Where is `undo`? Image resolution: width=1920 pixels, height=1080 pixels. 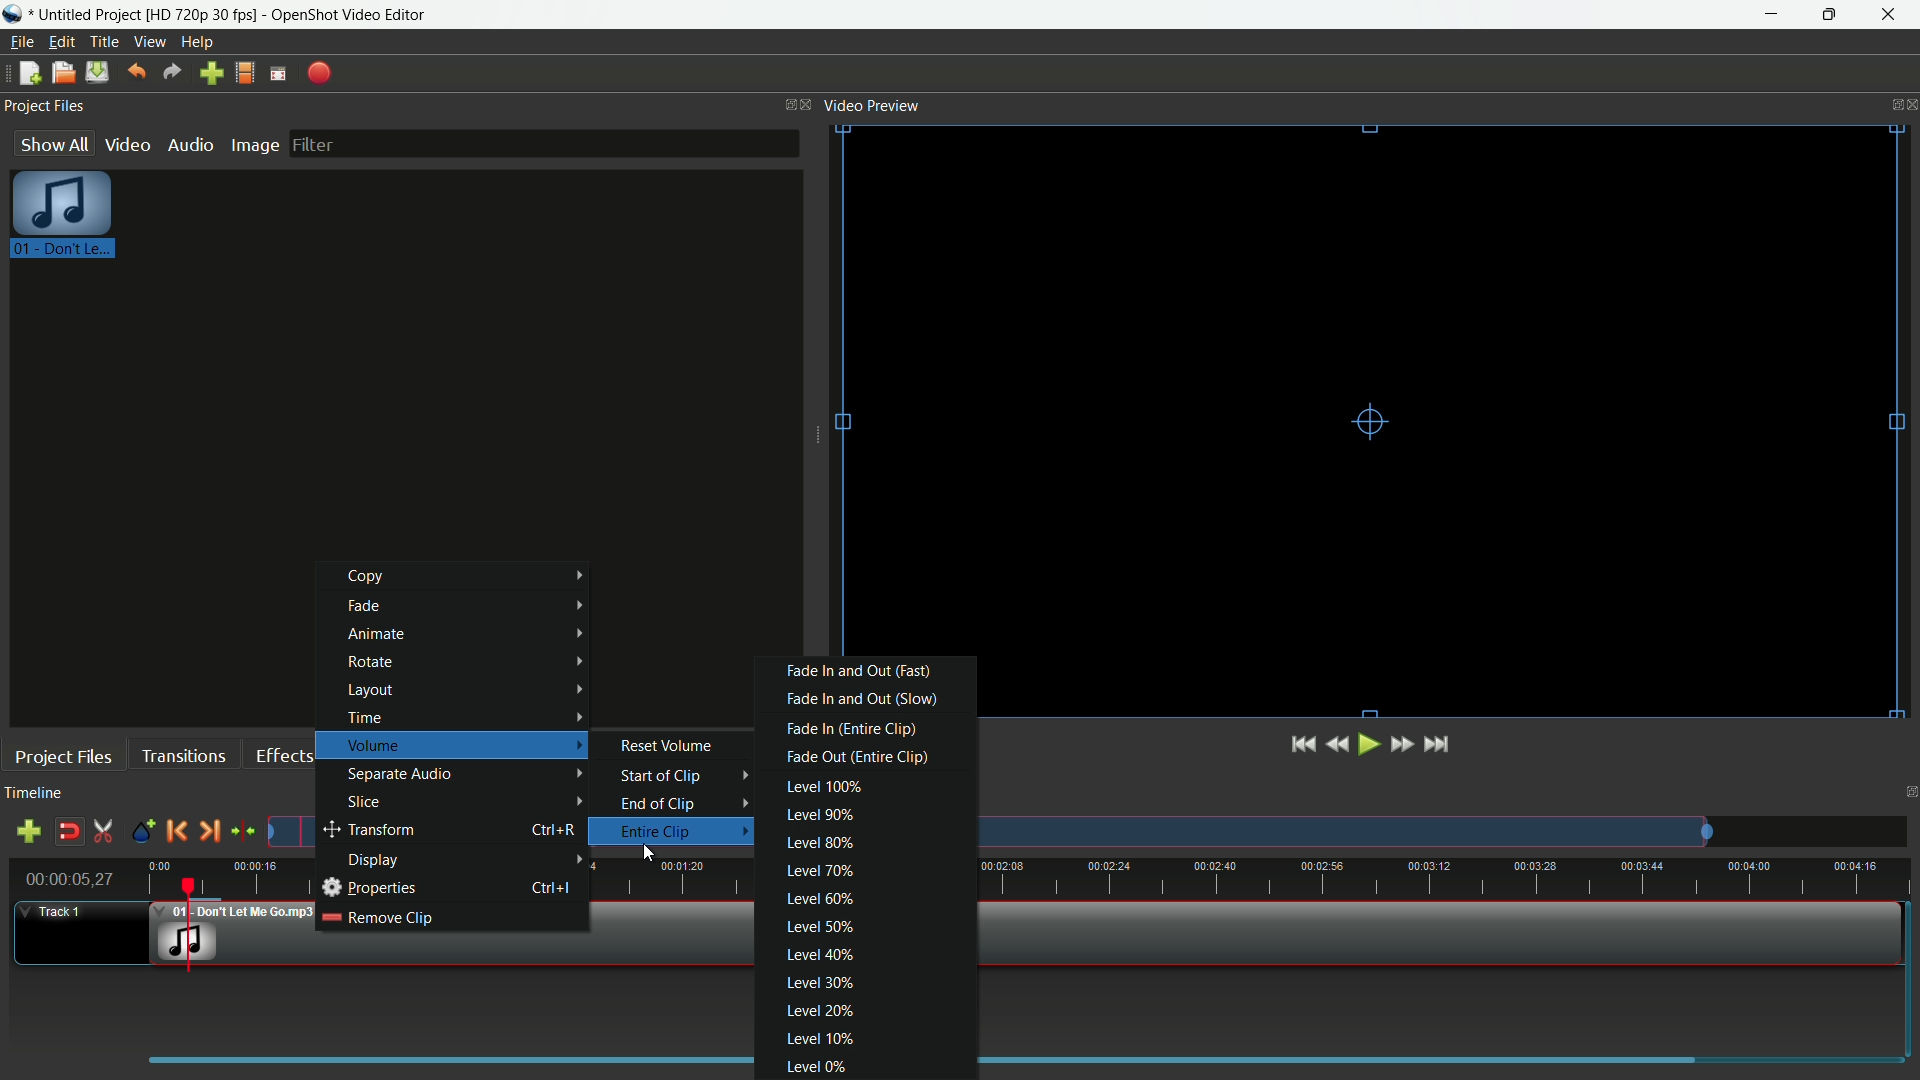
undo is located at coordinates (138, 73).